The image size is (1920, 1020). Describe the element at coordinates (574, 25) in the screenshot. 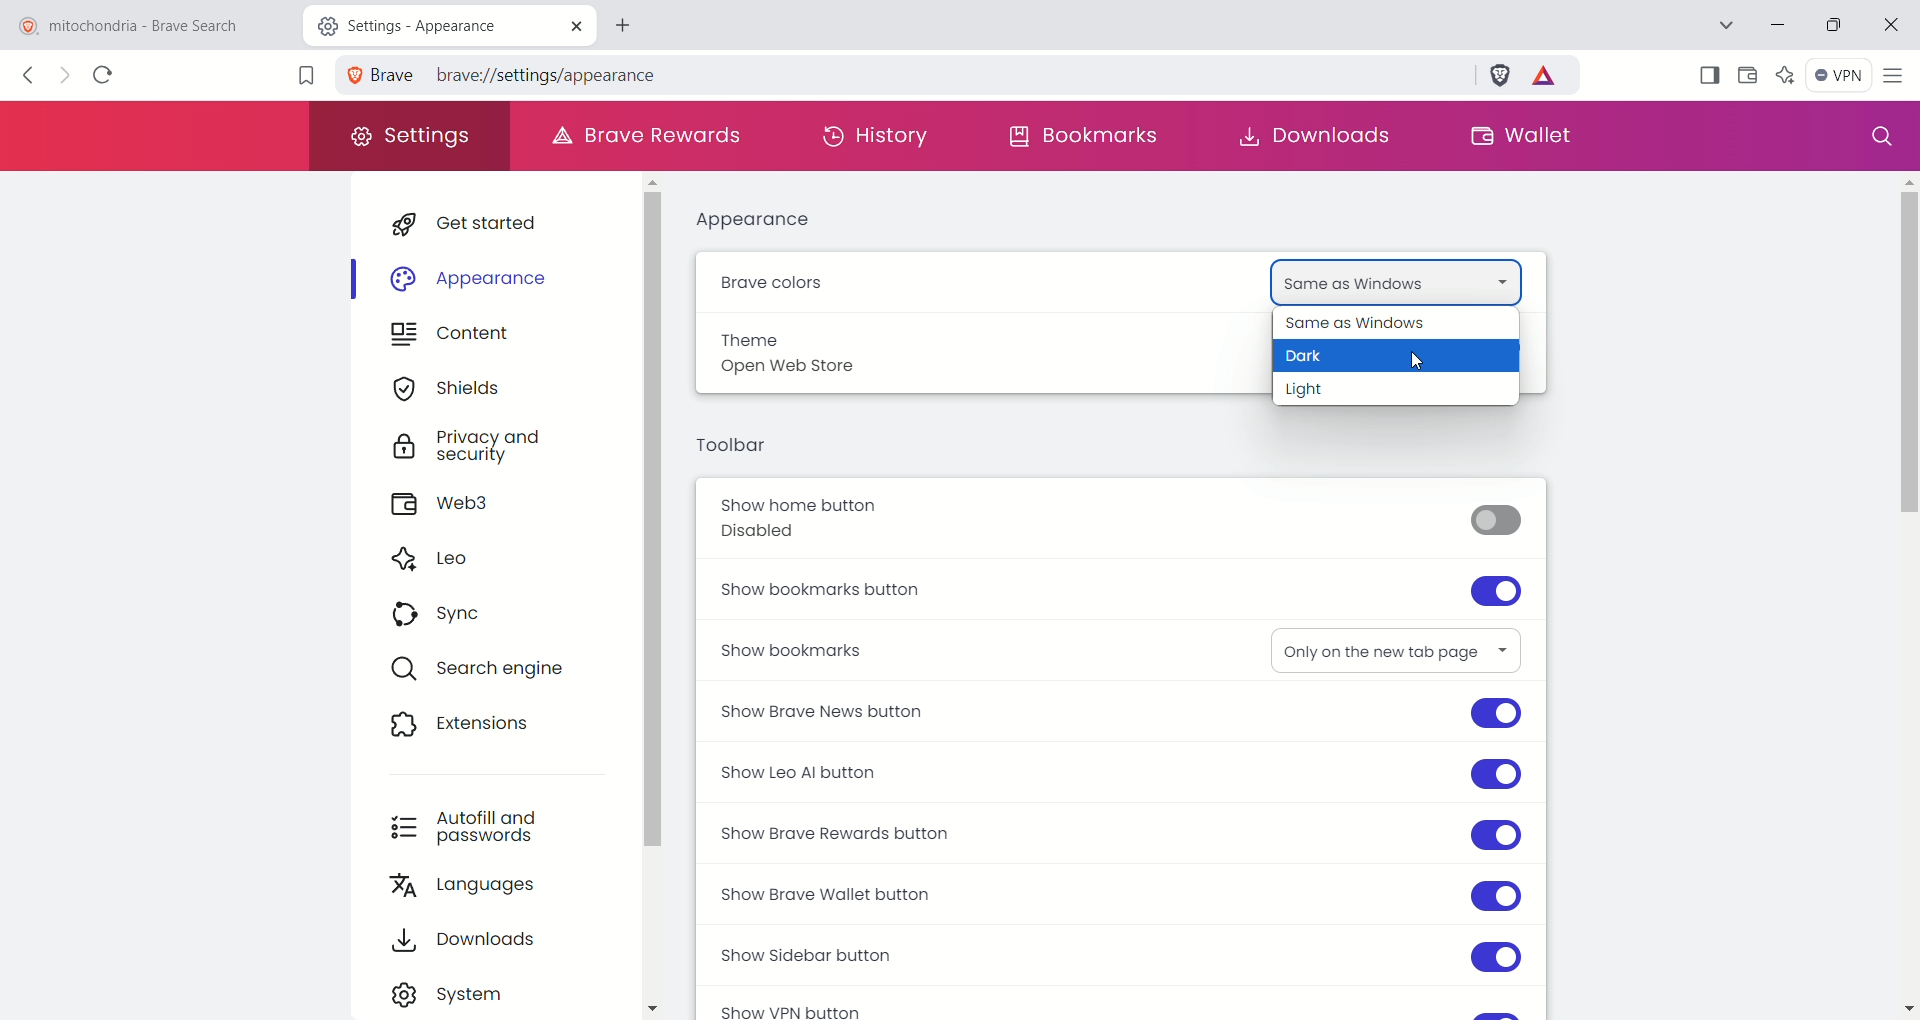

I see `close` at that location.